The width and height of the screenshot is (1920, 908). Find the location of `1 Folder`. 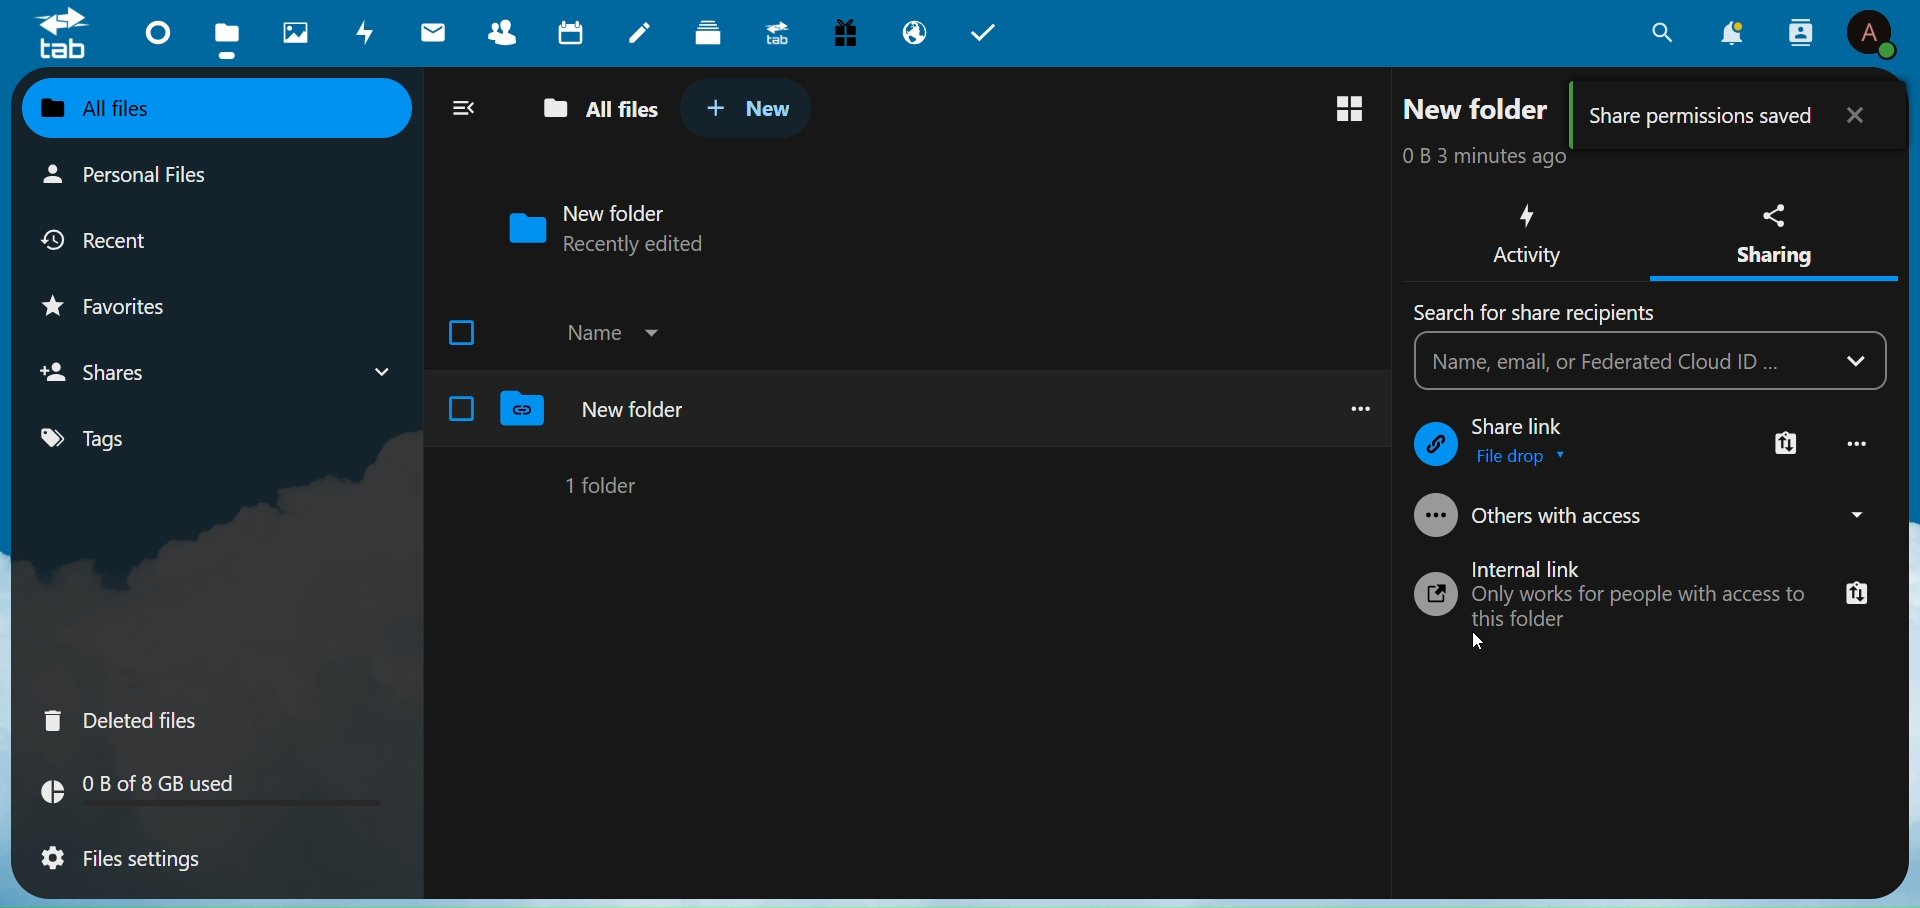

1 Folder is located at coordinates (606, 484).